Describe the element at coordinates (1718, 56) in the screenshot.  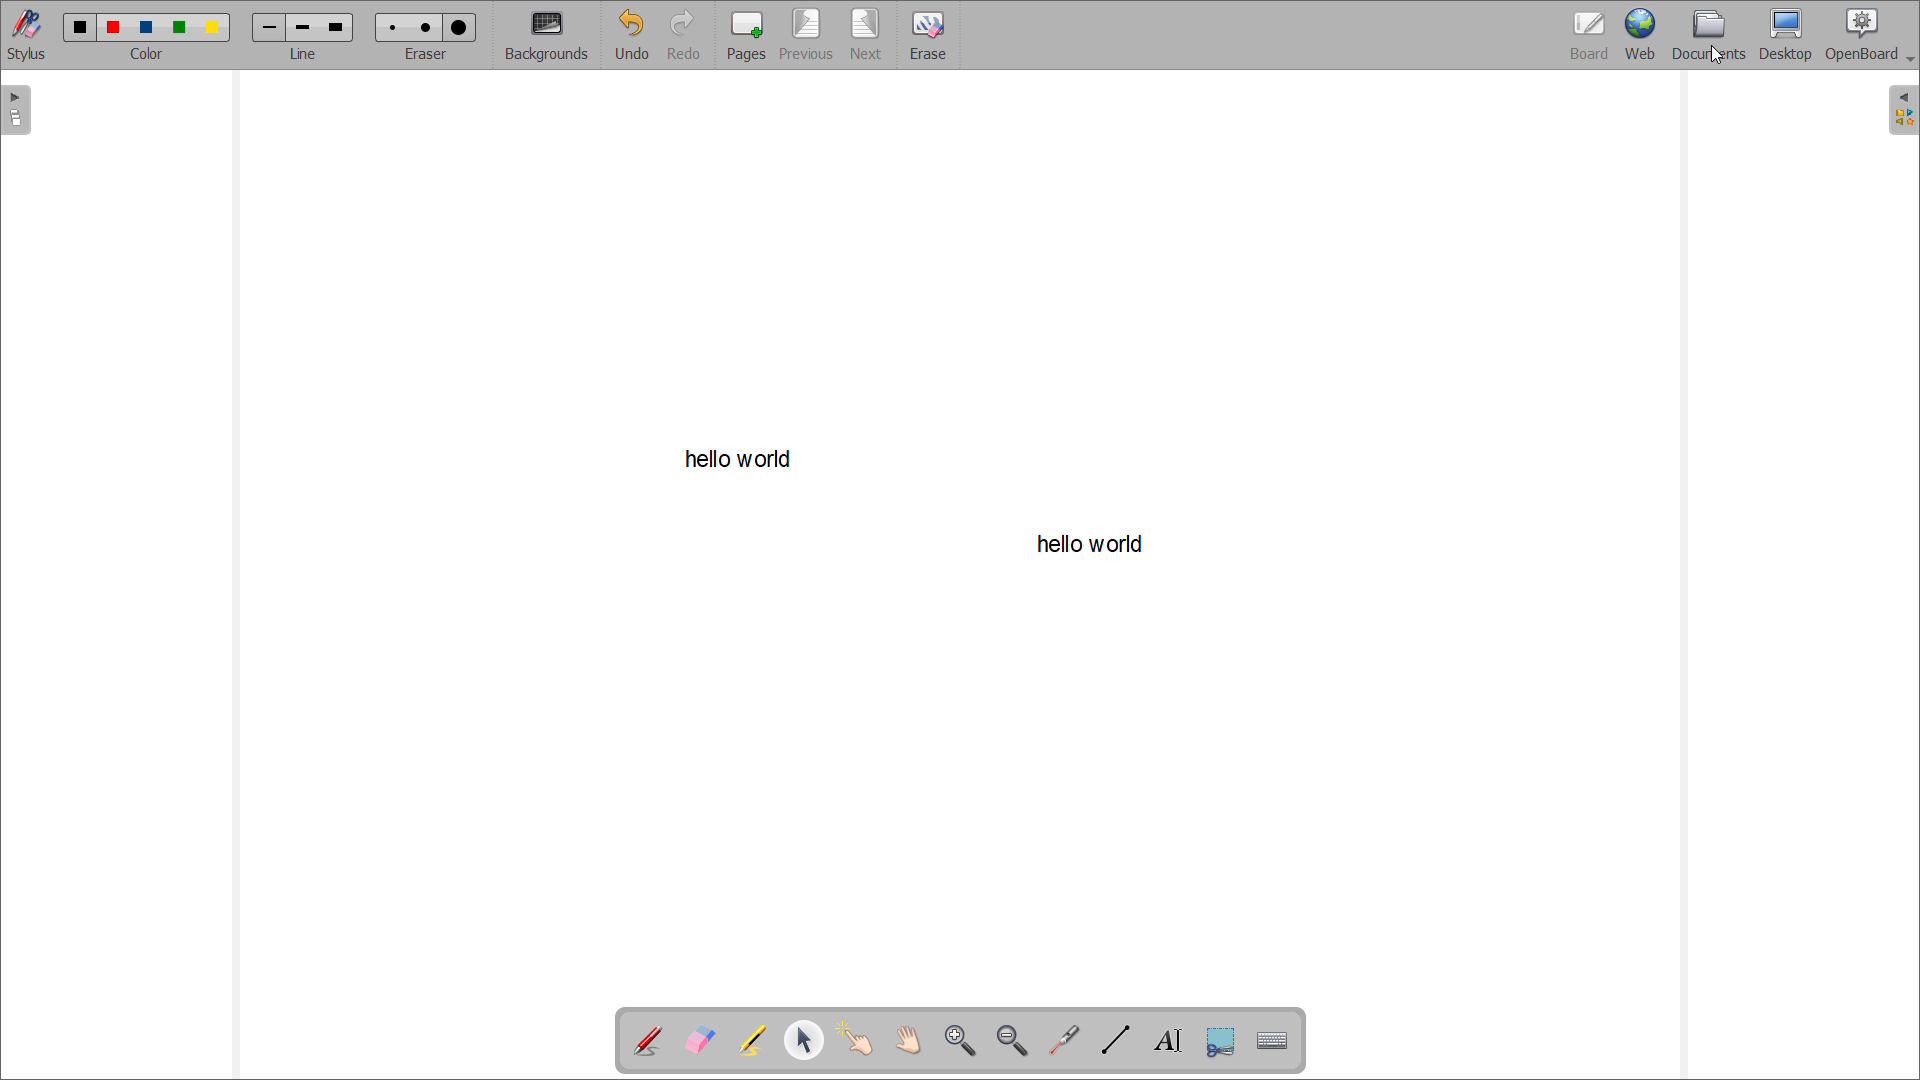
I see `cursor` at that location.